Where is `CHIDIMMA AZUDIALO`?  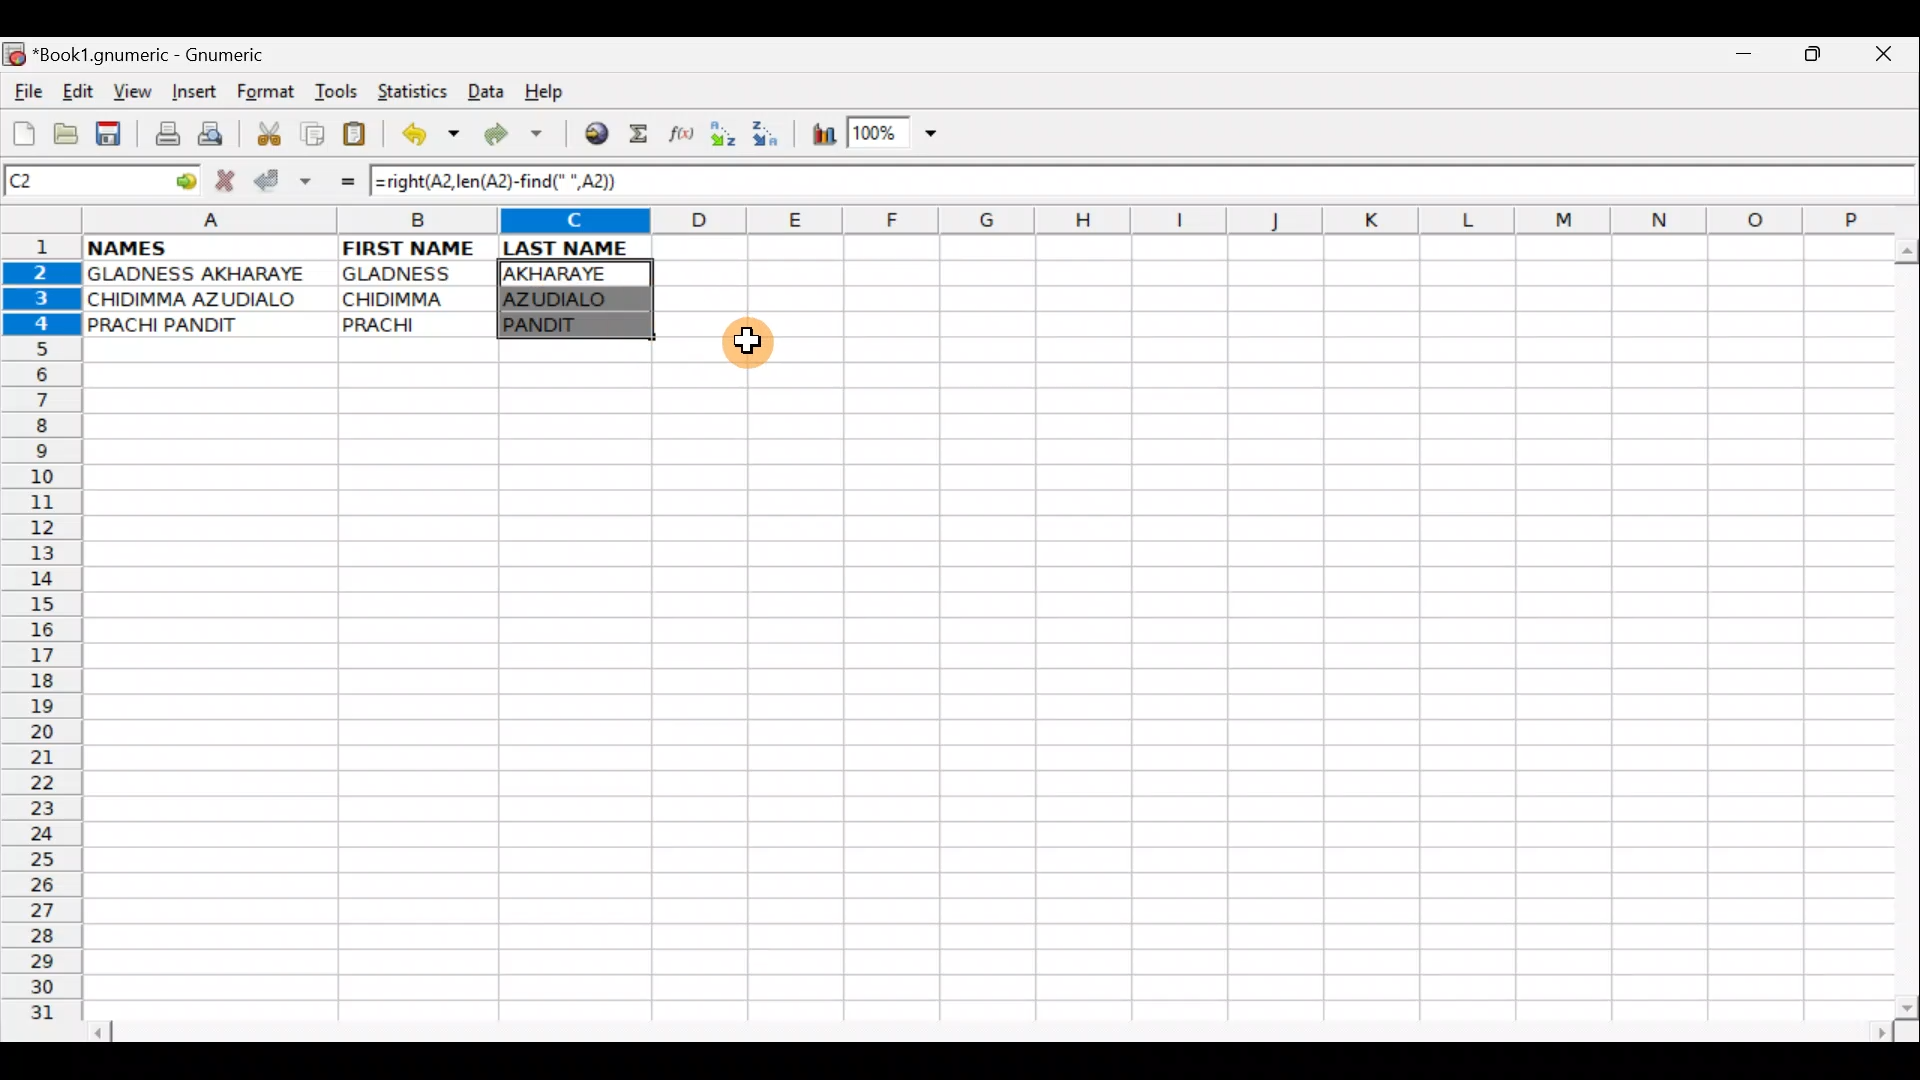 CHIDIMMA AZUDIALO is located at coordinates (200, 299).